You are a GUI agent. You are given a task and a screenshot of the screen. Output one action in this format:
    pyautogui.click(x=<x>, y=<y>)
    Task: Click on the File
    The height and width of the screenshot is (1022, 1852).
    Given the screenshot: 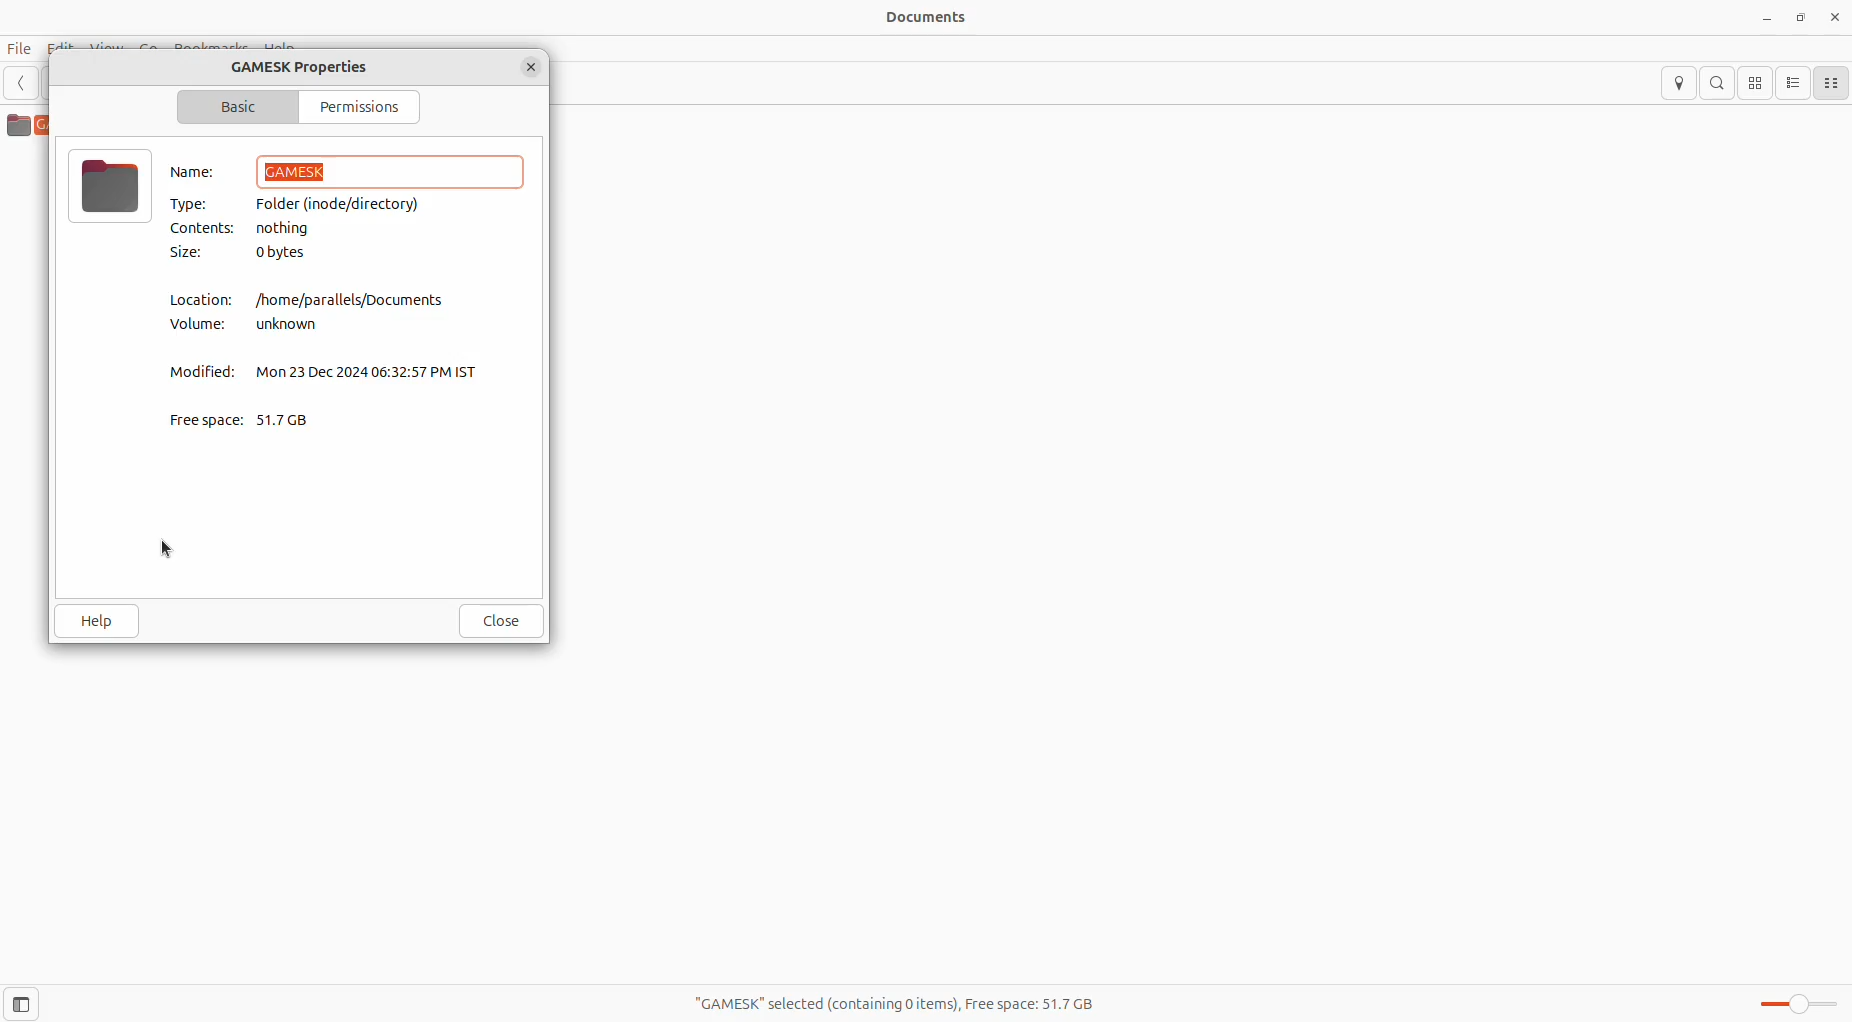 What is the action you would take?
    pyautogui.click(x=19, y=46)
    